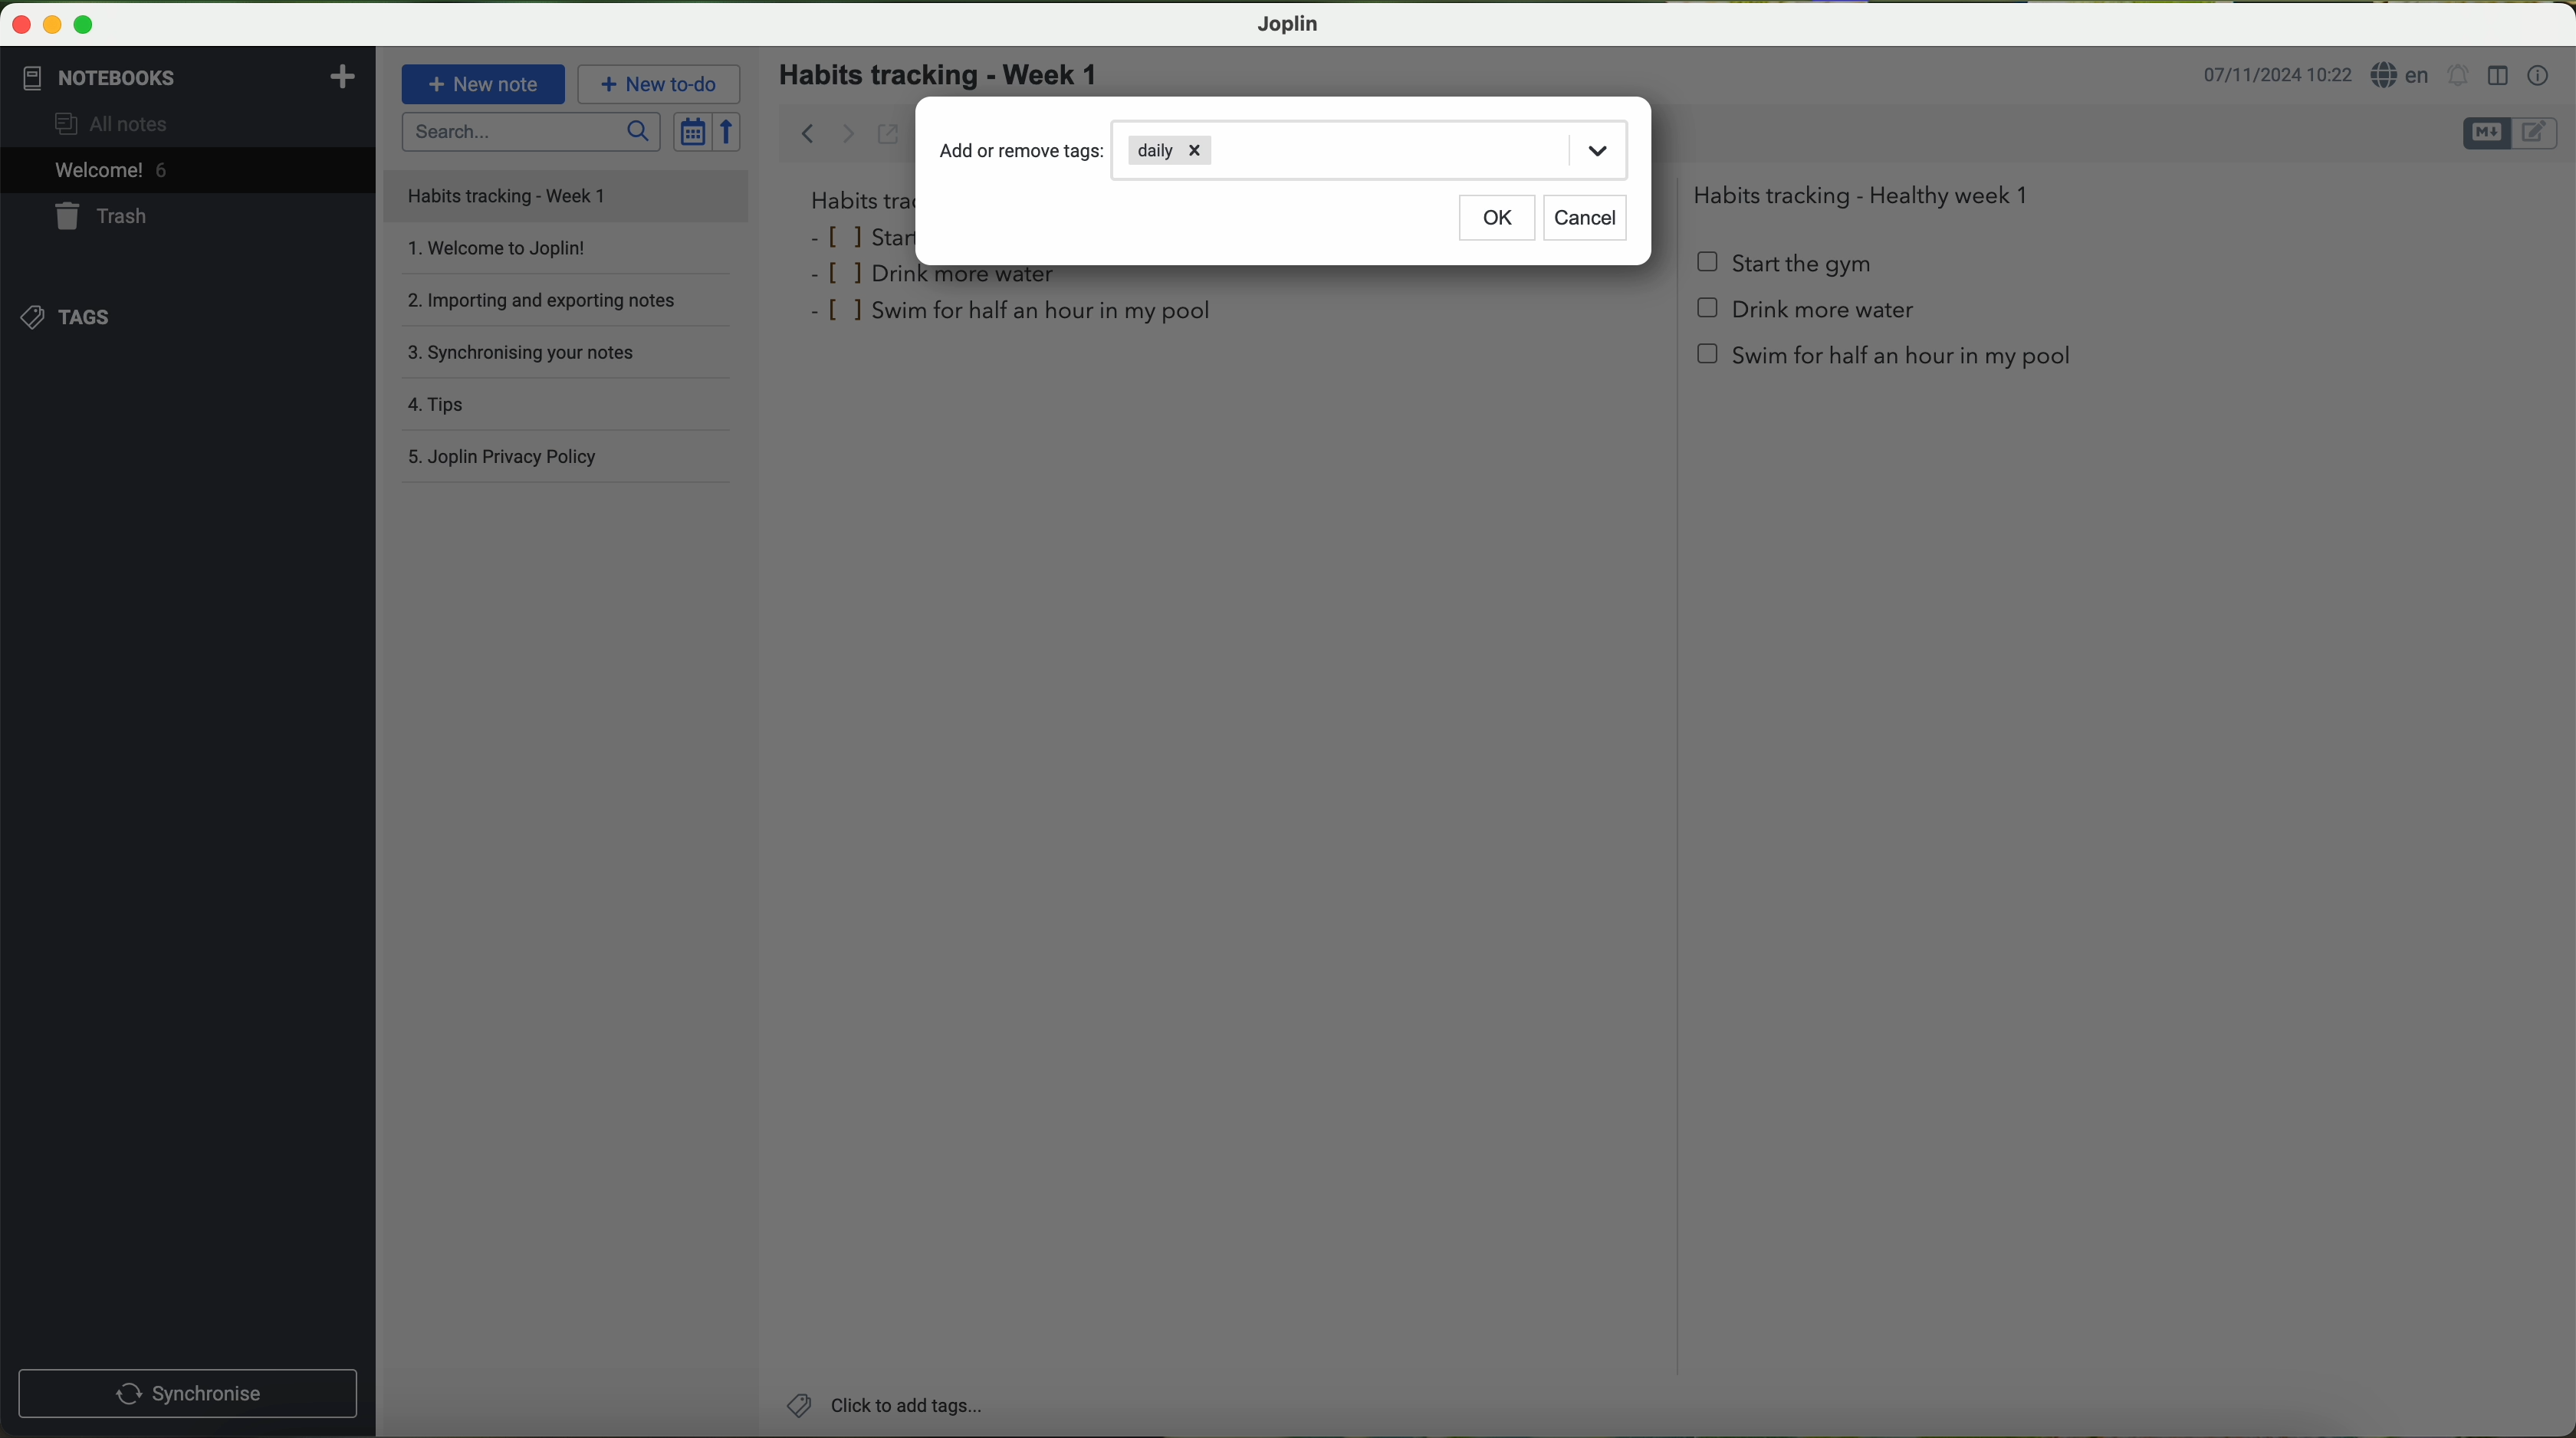 The width and height of the screenshot is (2576, 1438). I want to click on star, so click(861, 236).